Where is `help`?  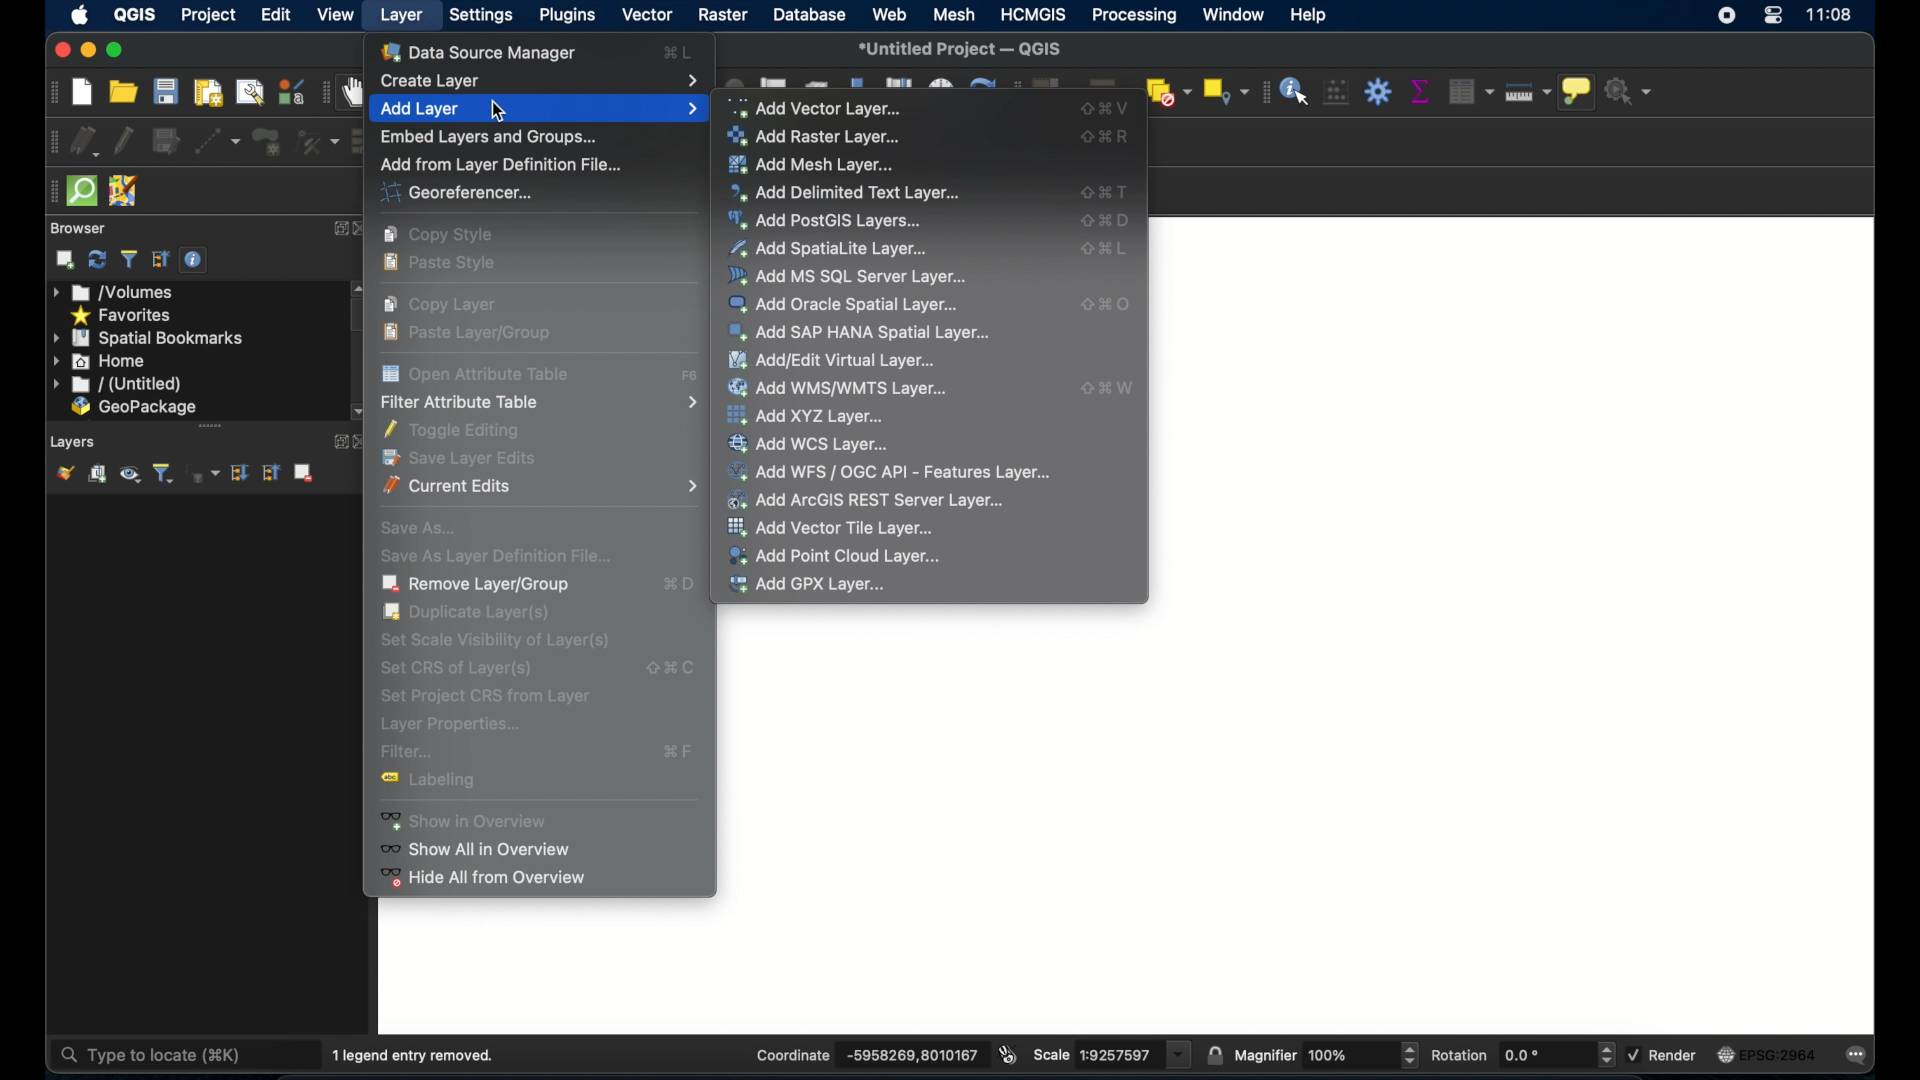
help is located at coordinates (1311, 16).